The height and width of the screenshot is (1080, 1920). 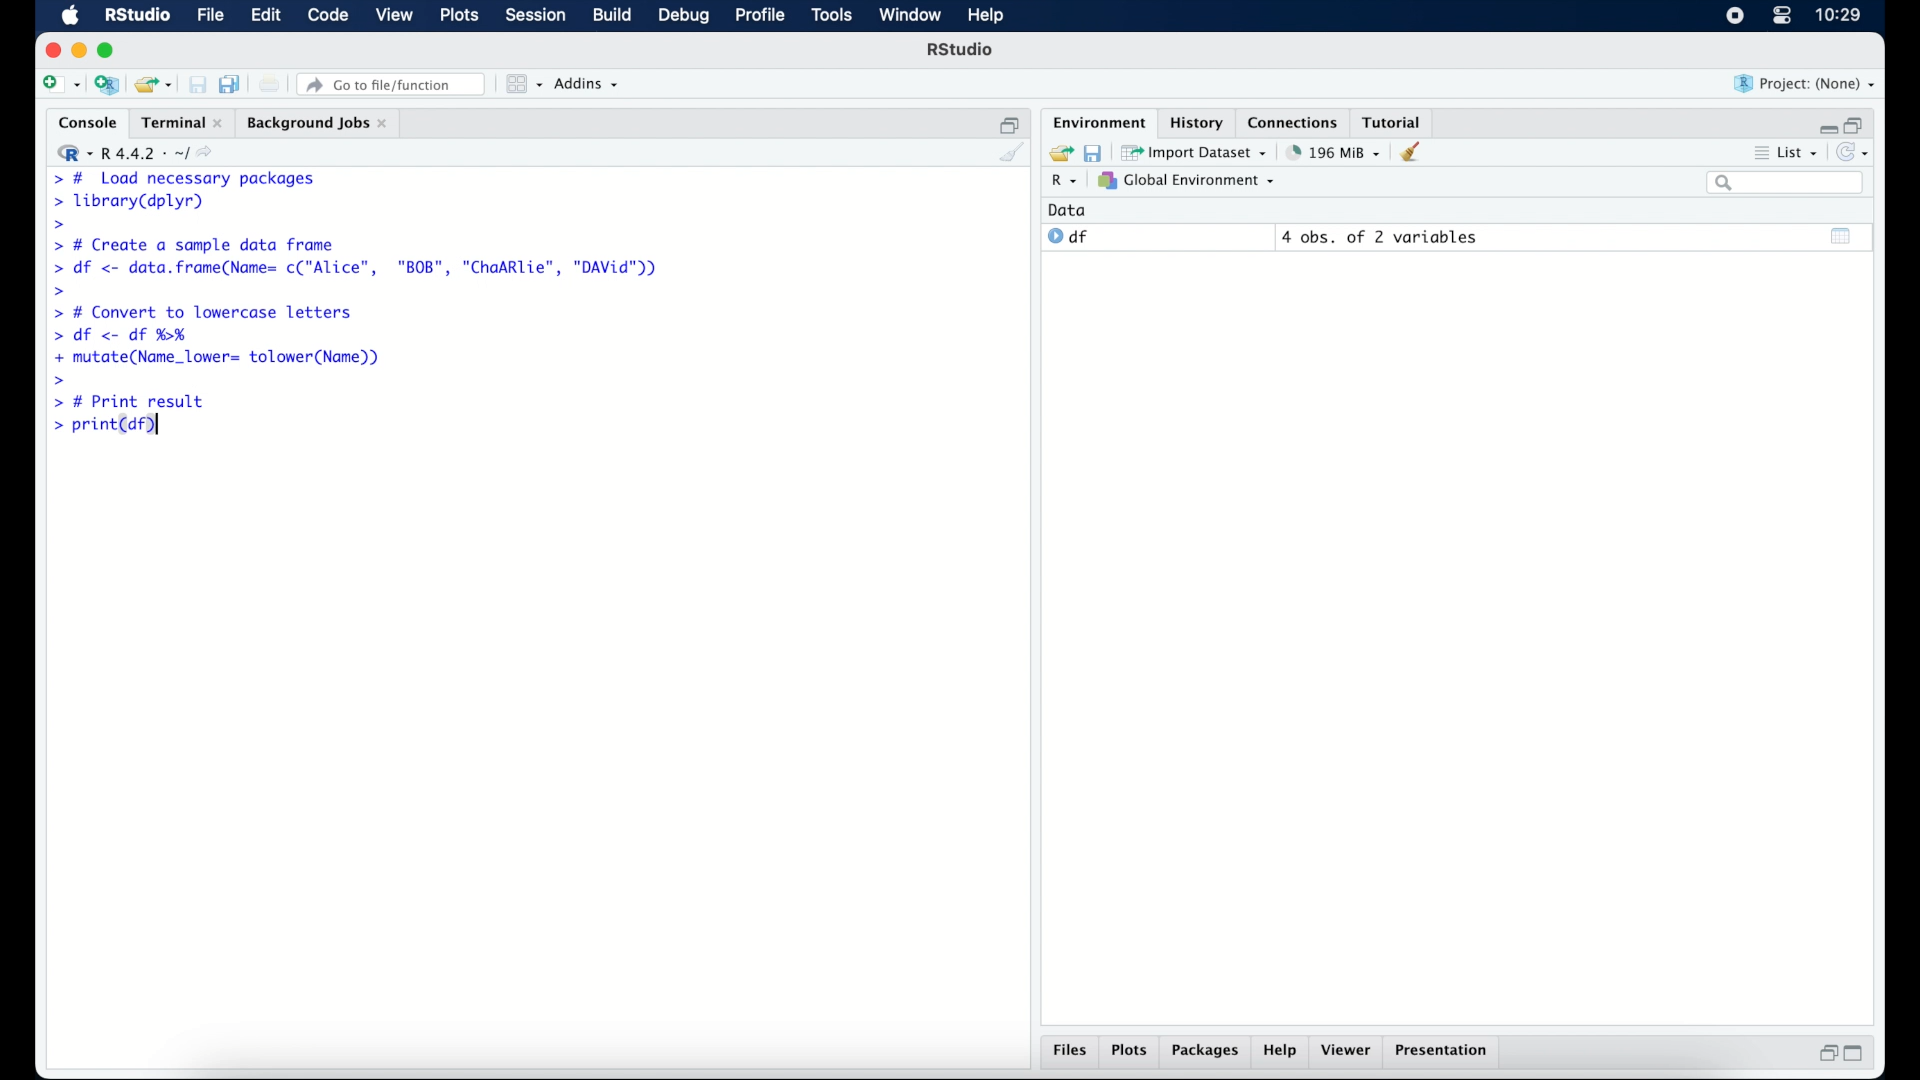 What do you see at coordinates (317, 123) in the screenshot?
I see `background jobs` at bounding box center [317, 123].